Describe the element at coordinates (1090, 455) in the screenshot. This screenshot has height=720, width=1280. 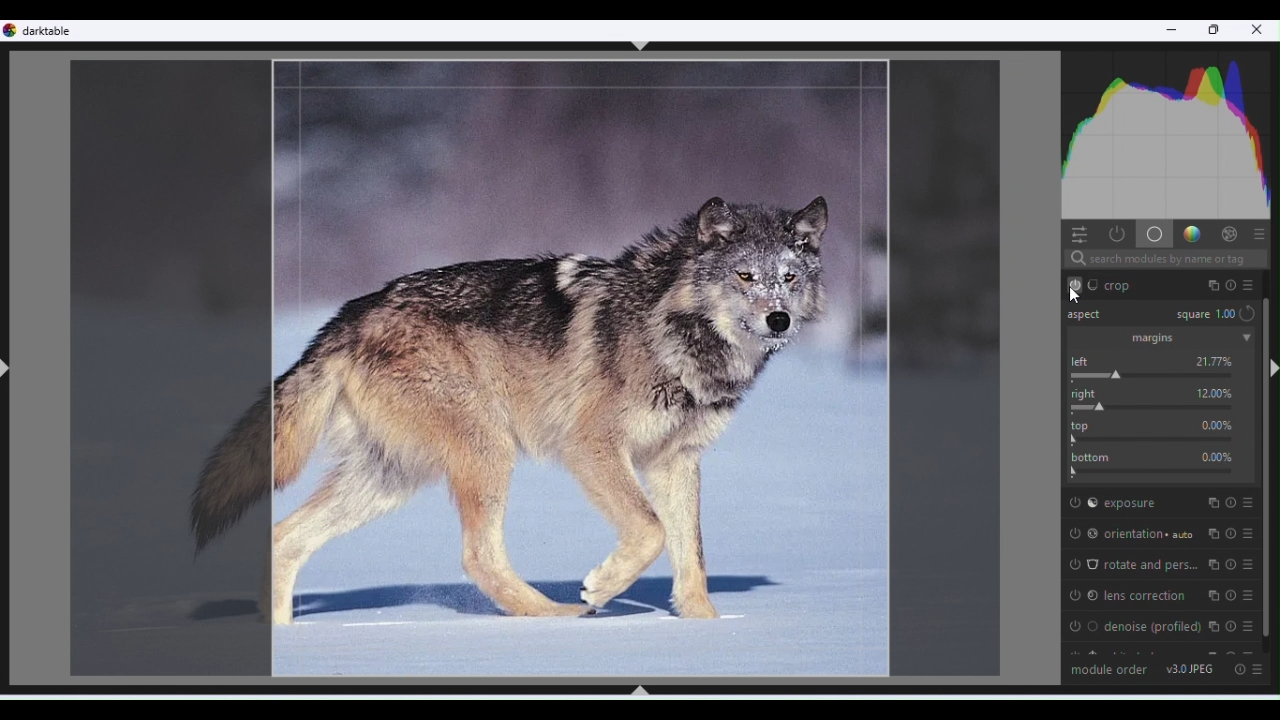
I see `bottom` at that location.